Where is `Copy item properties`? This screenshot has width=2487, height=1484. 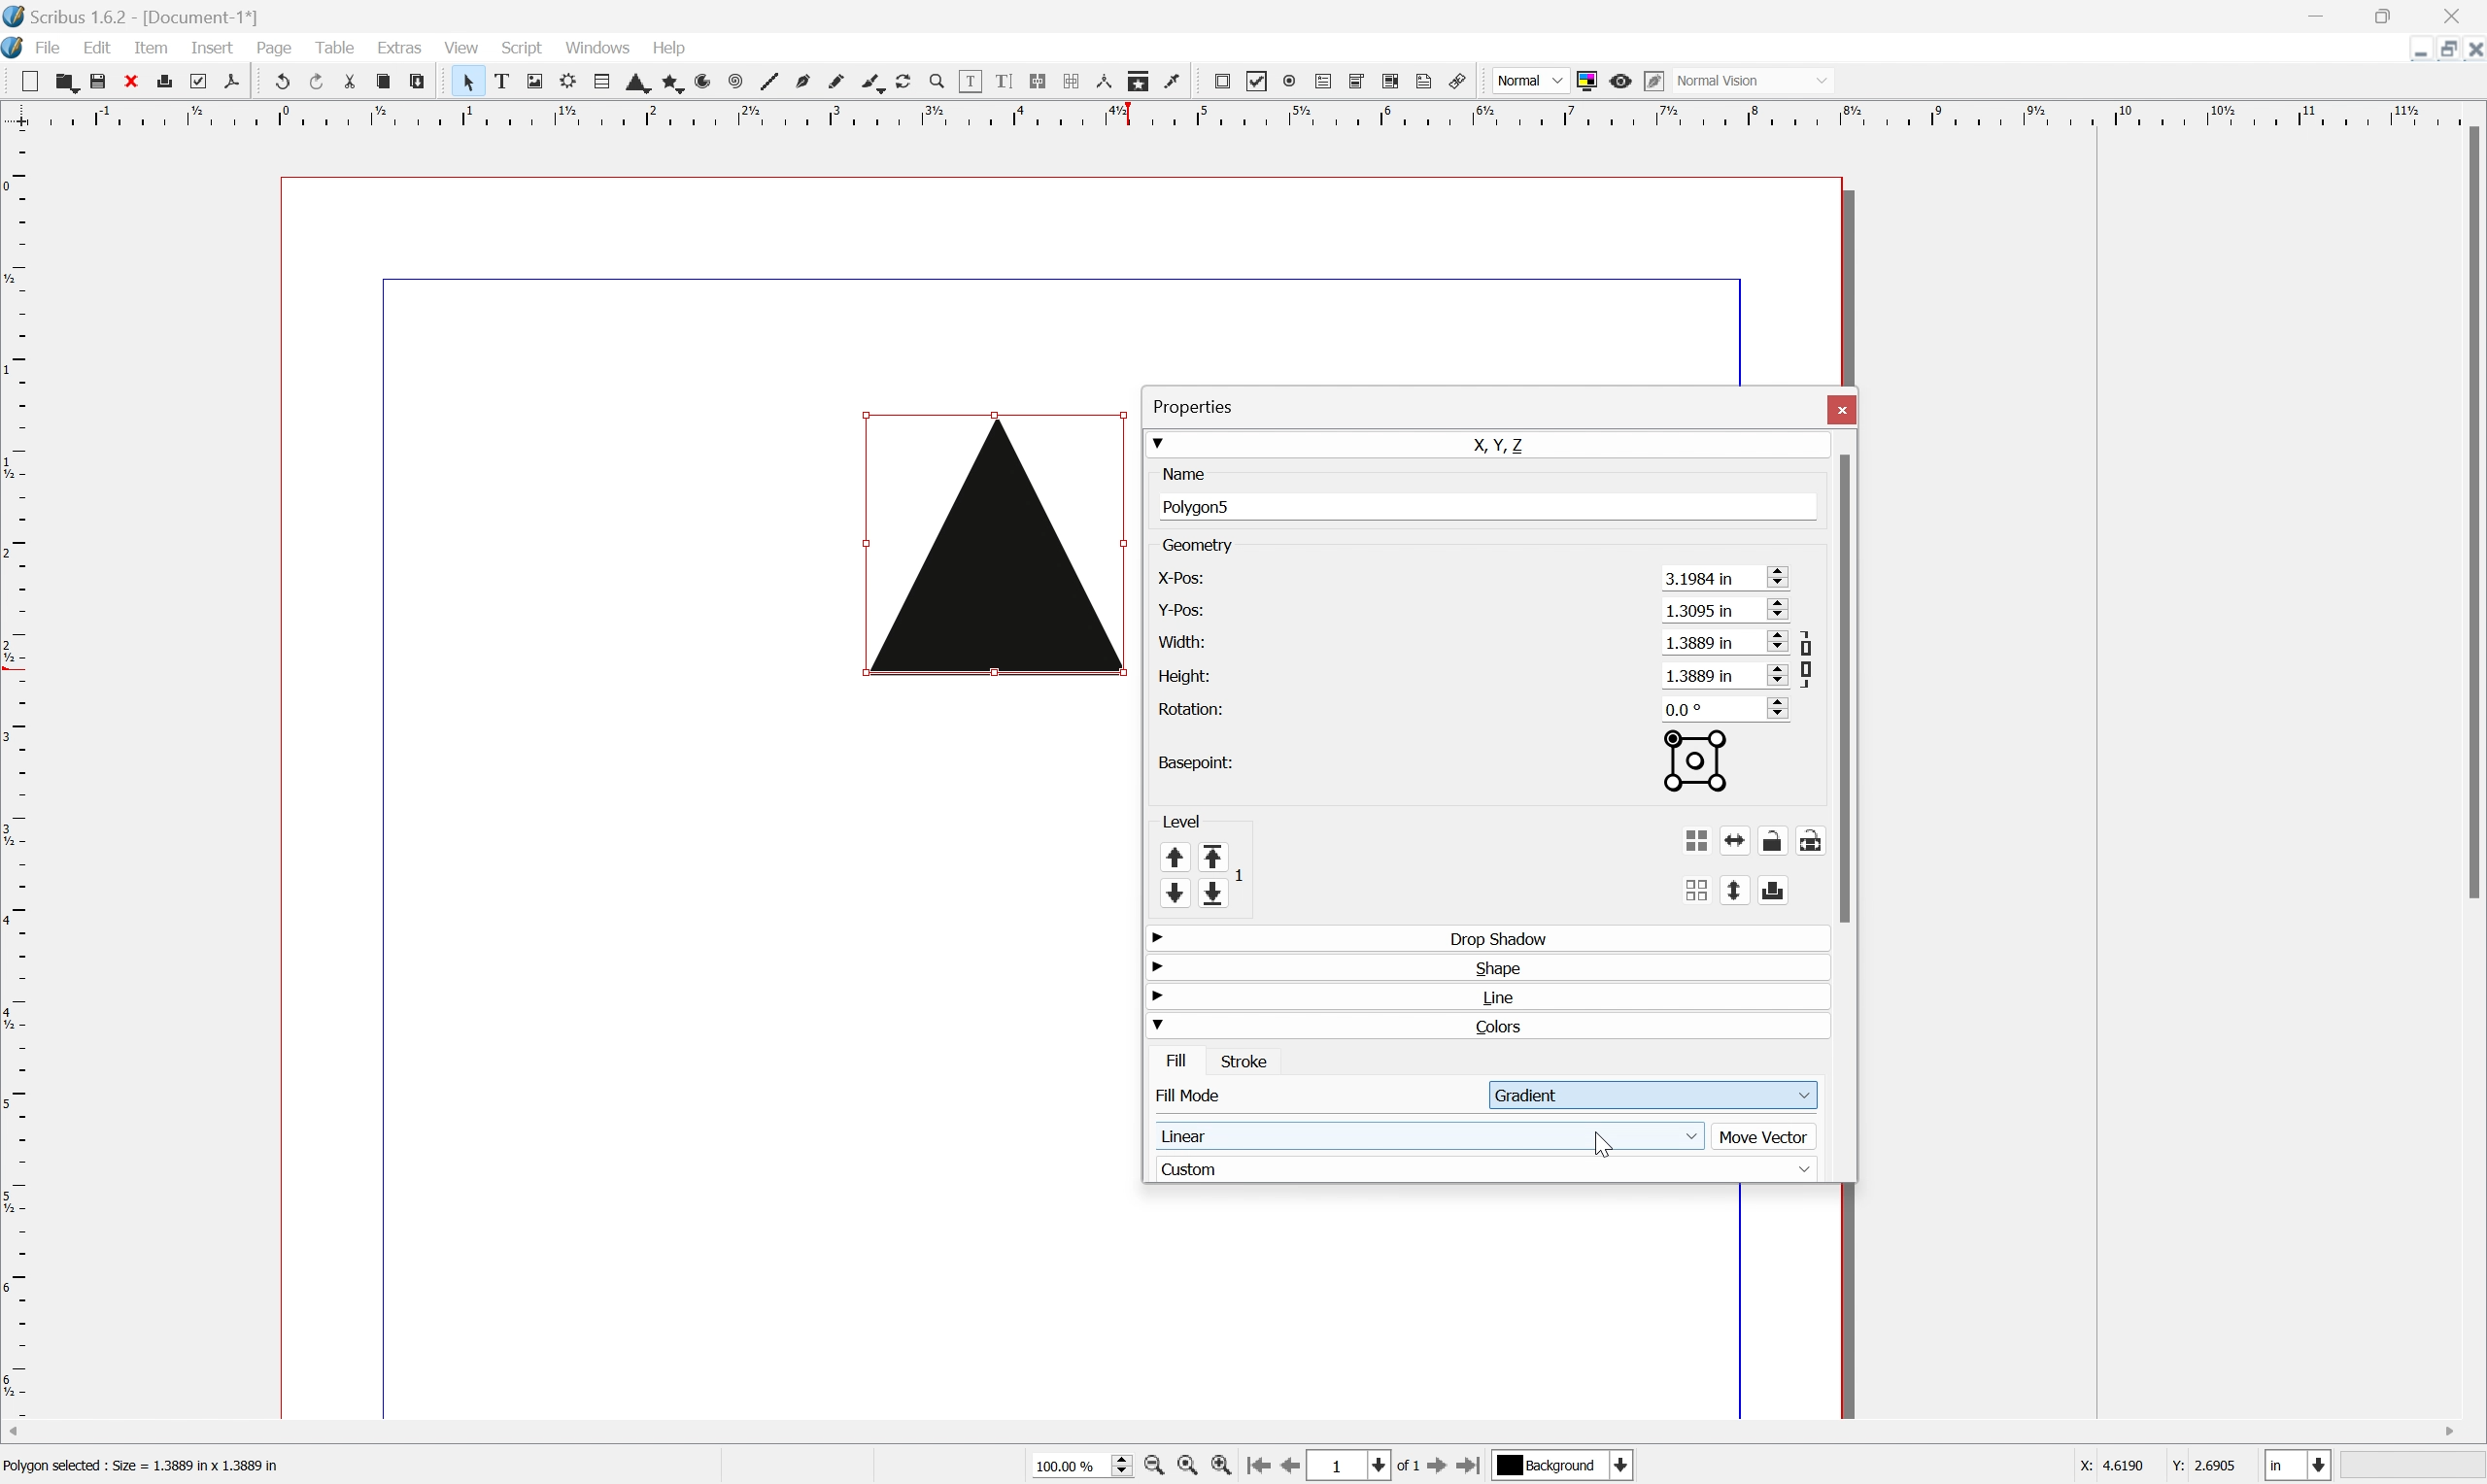 Copy item properties is located at coordinates (1140, 83).